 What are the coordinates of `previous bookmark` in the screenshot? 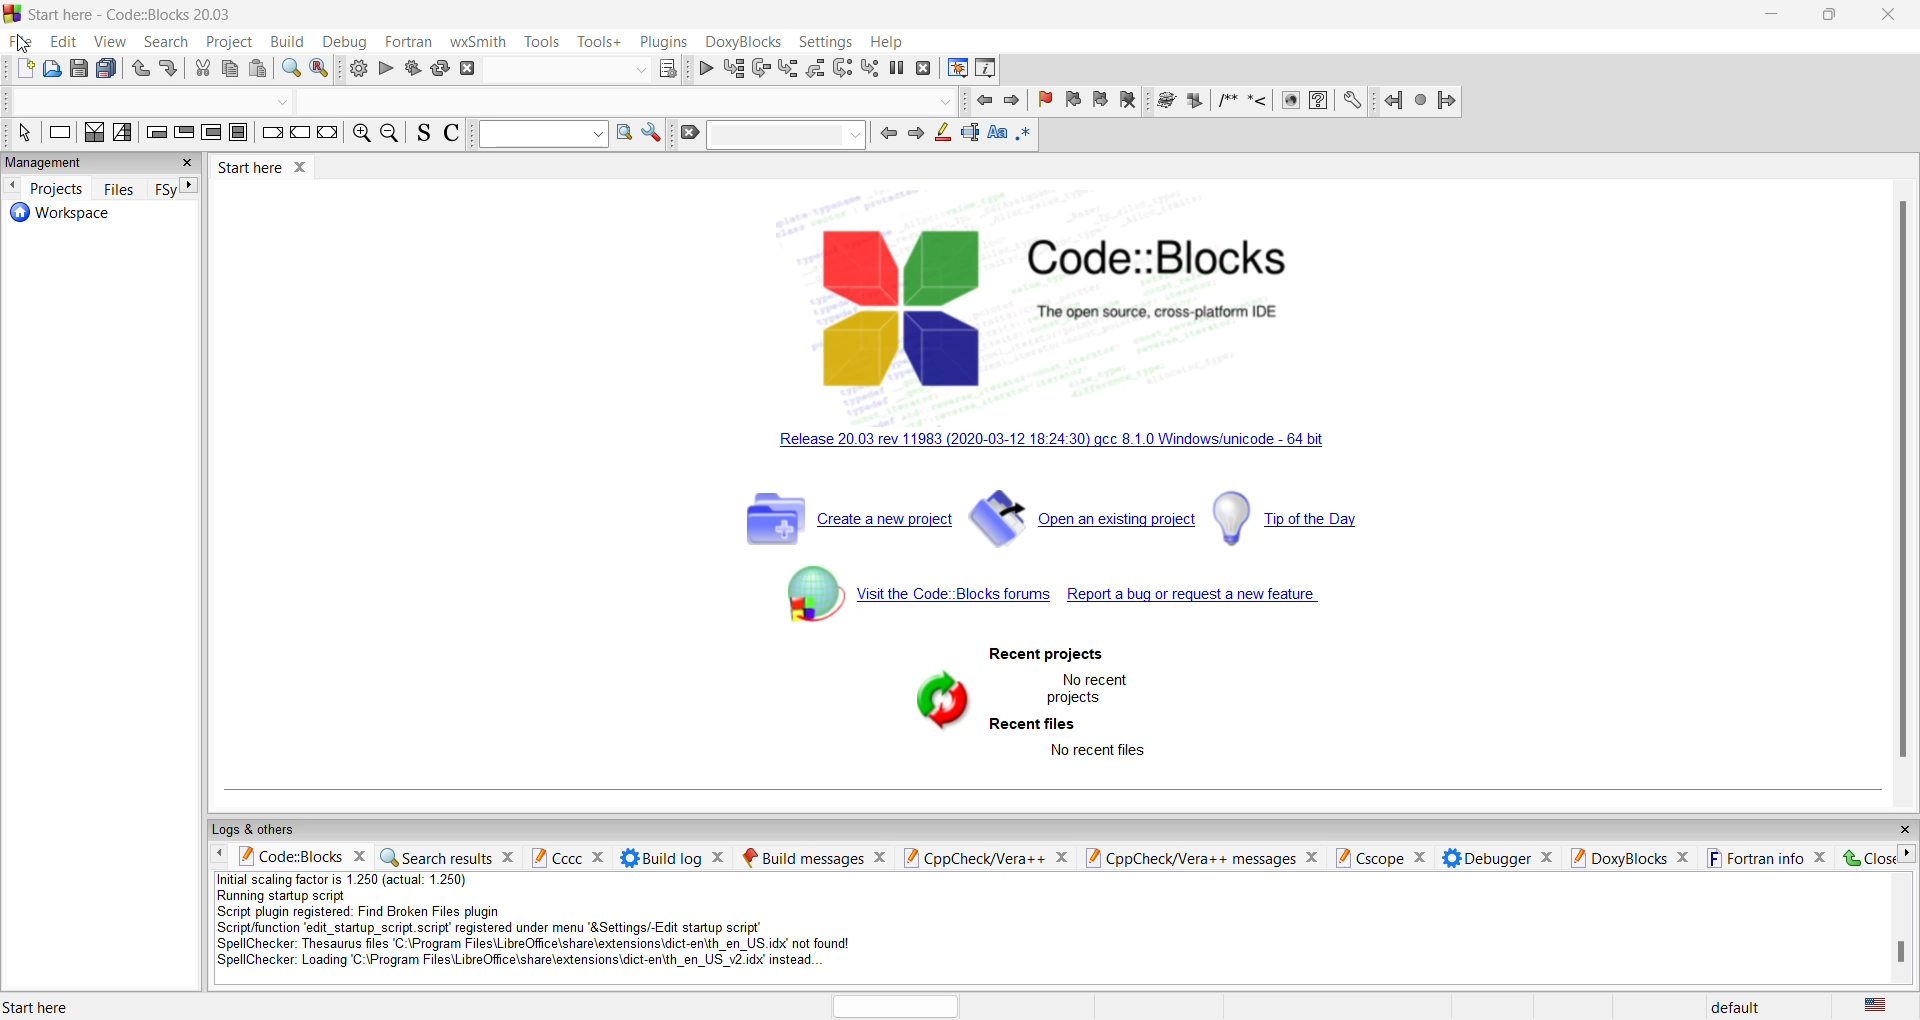 It's located at (1072, 101).